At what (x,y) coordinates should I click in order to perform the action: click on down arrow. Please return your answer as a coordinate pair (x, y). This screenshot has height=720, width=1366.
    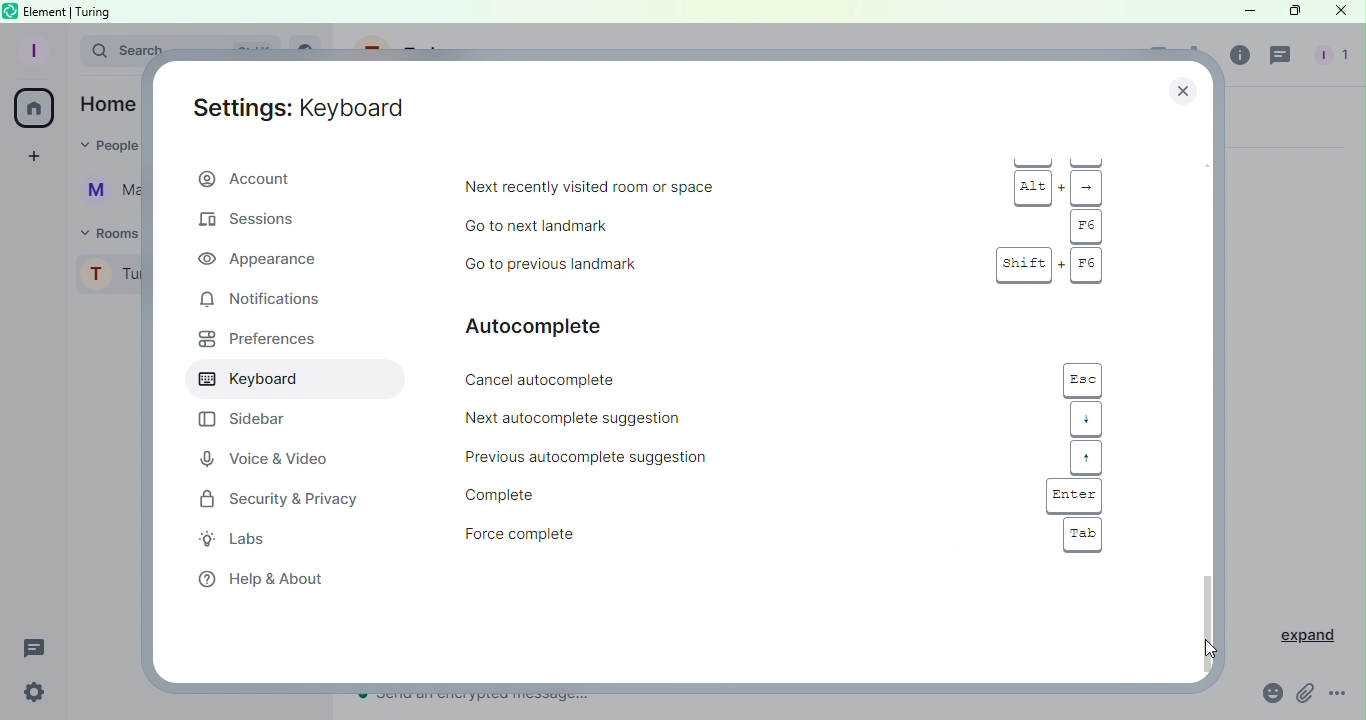
    Looking at the image, I should click on (1086, 419).